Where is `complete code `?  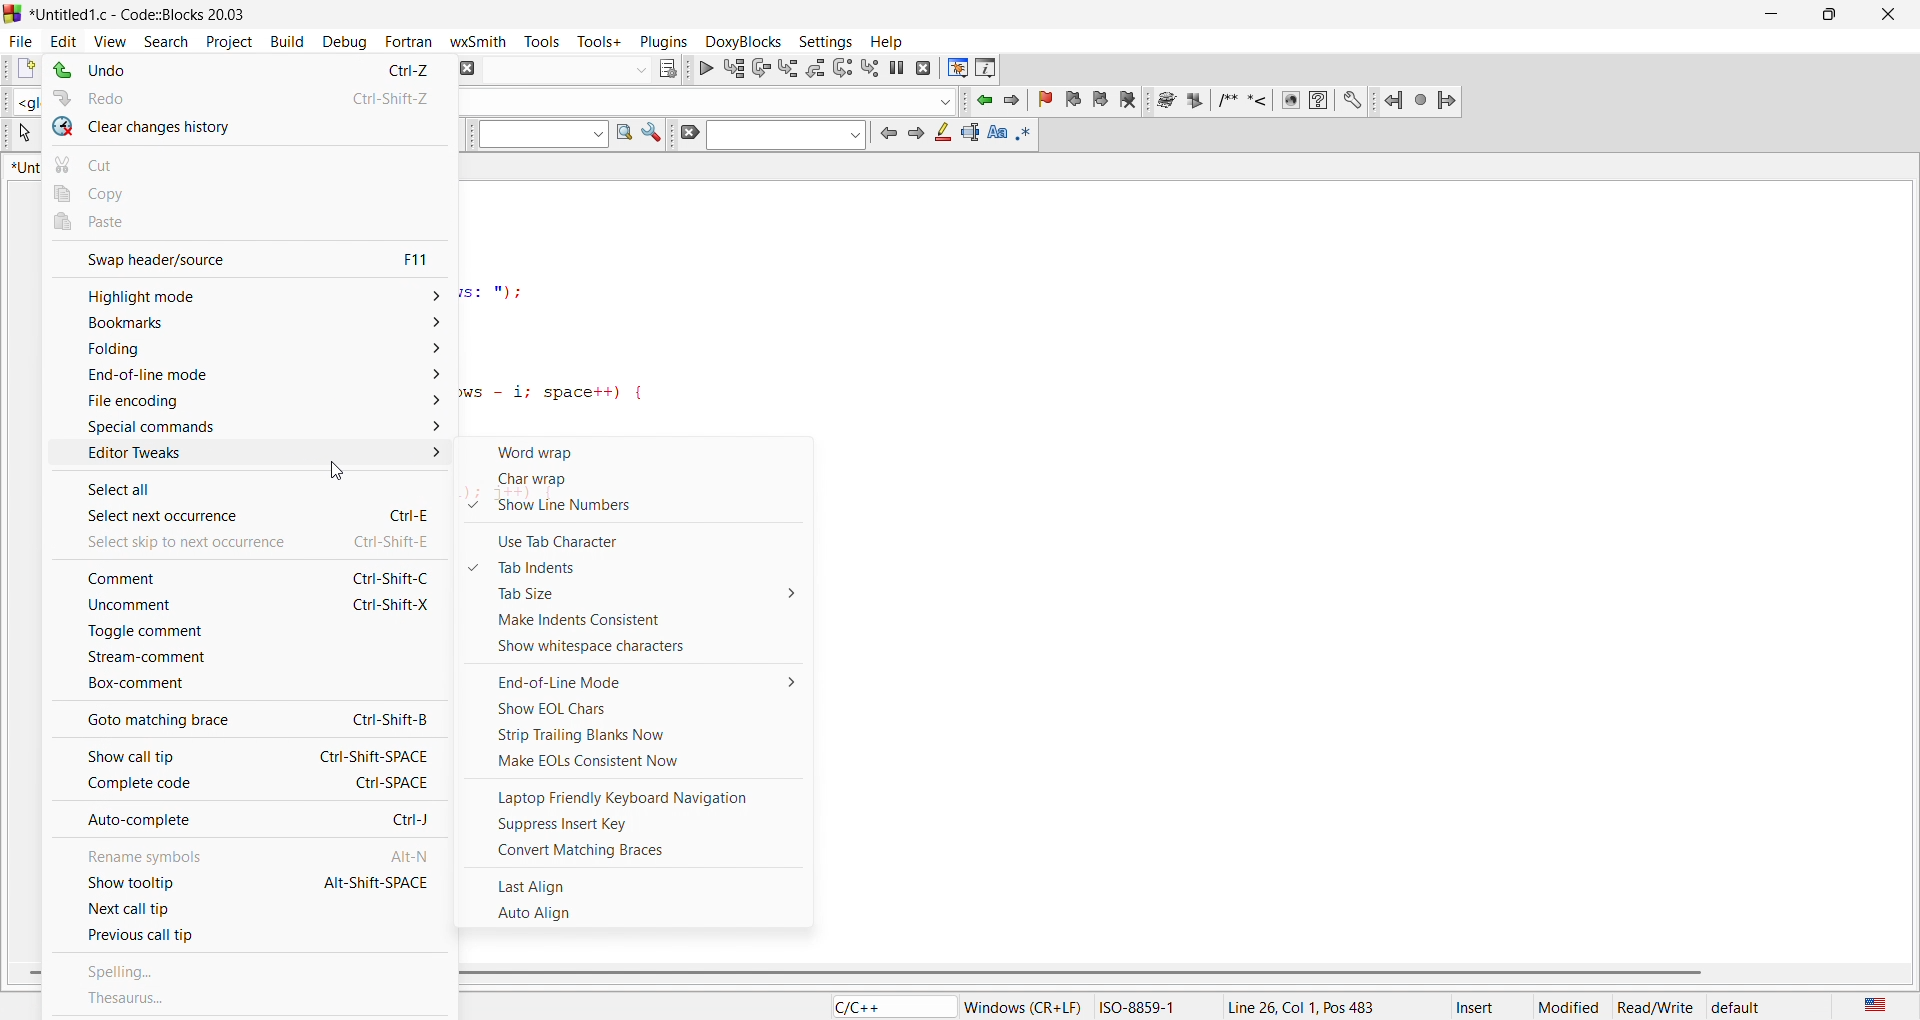 complete code  is located at coordinates (165, 786).